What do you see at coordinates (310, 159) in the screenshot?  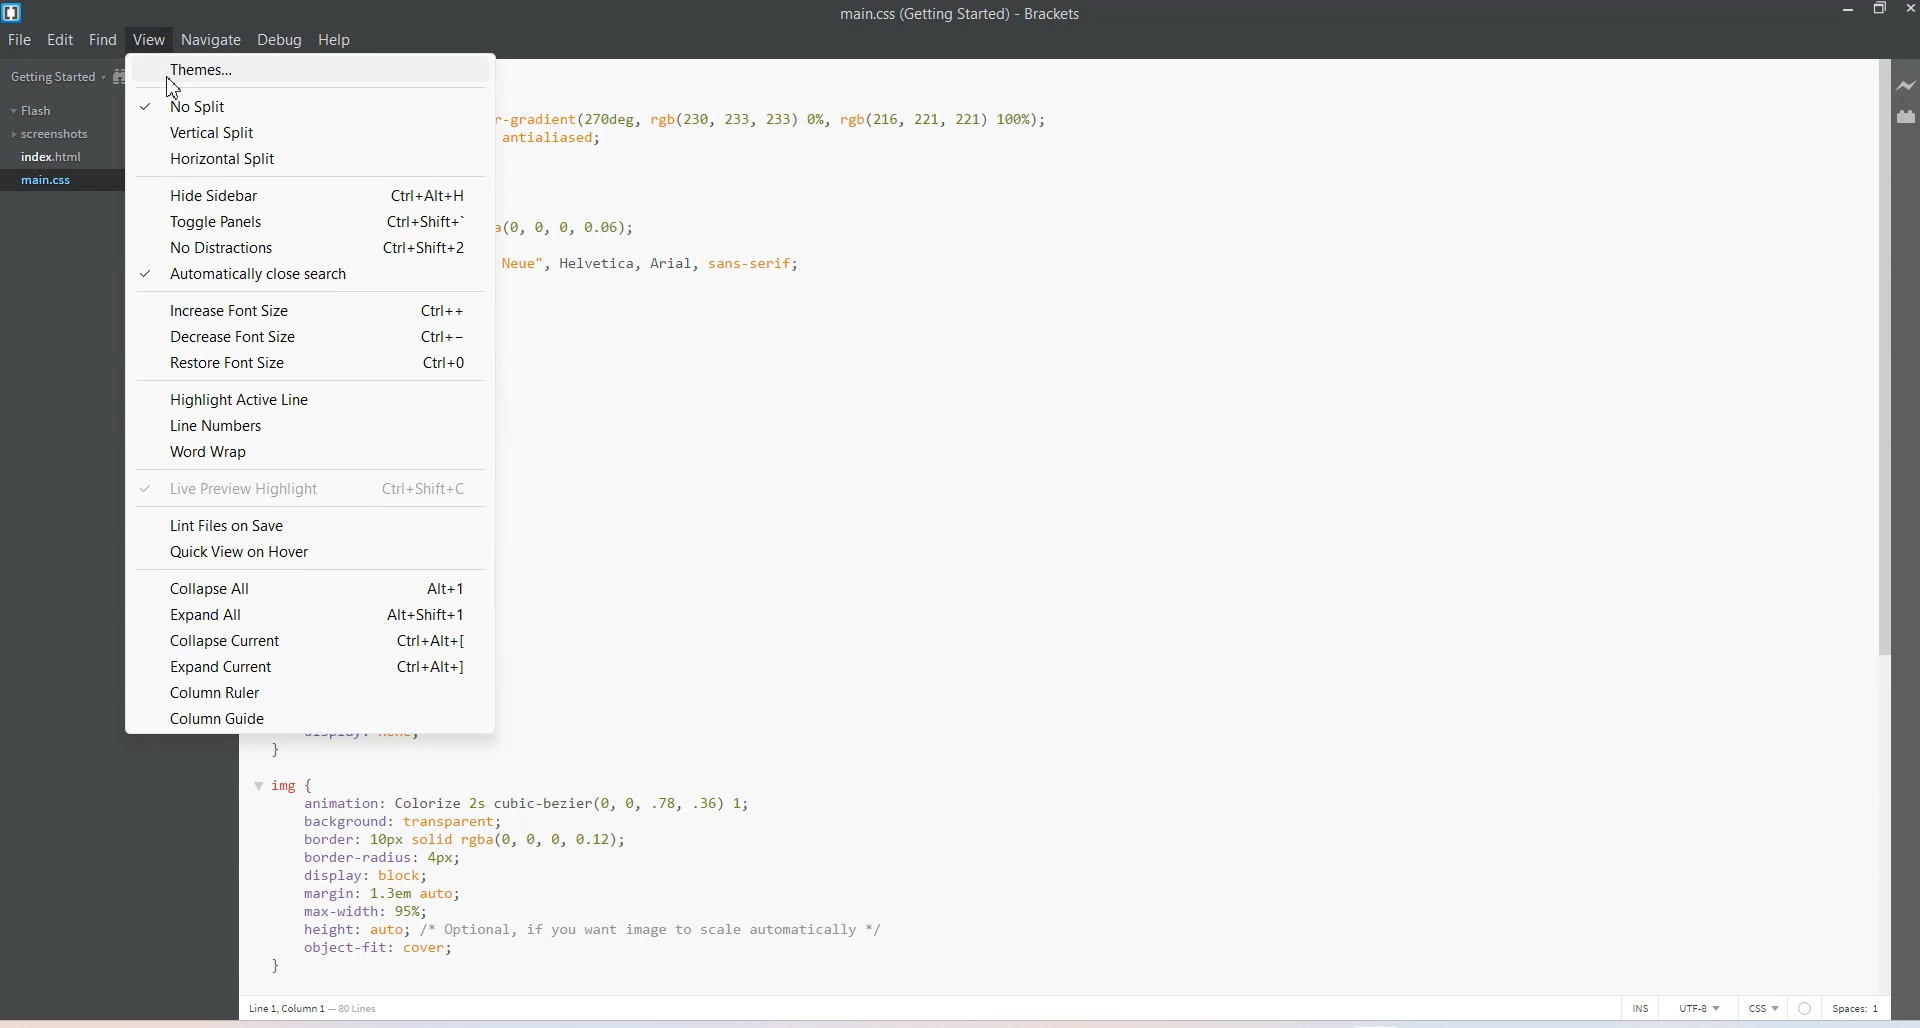 I see `Horizontal Split` at bounding box center [310, 159].